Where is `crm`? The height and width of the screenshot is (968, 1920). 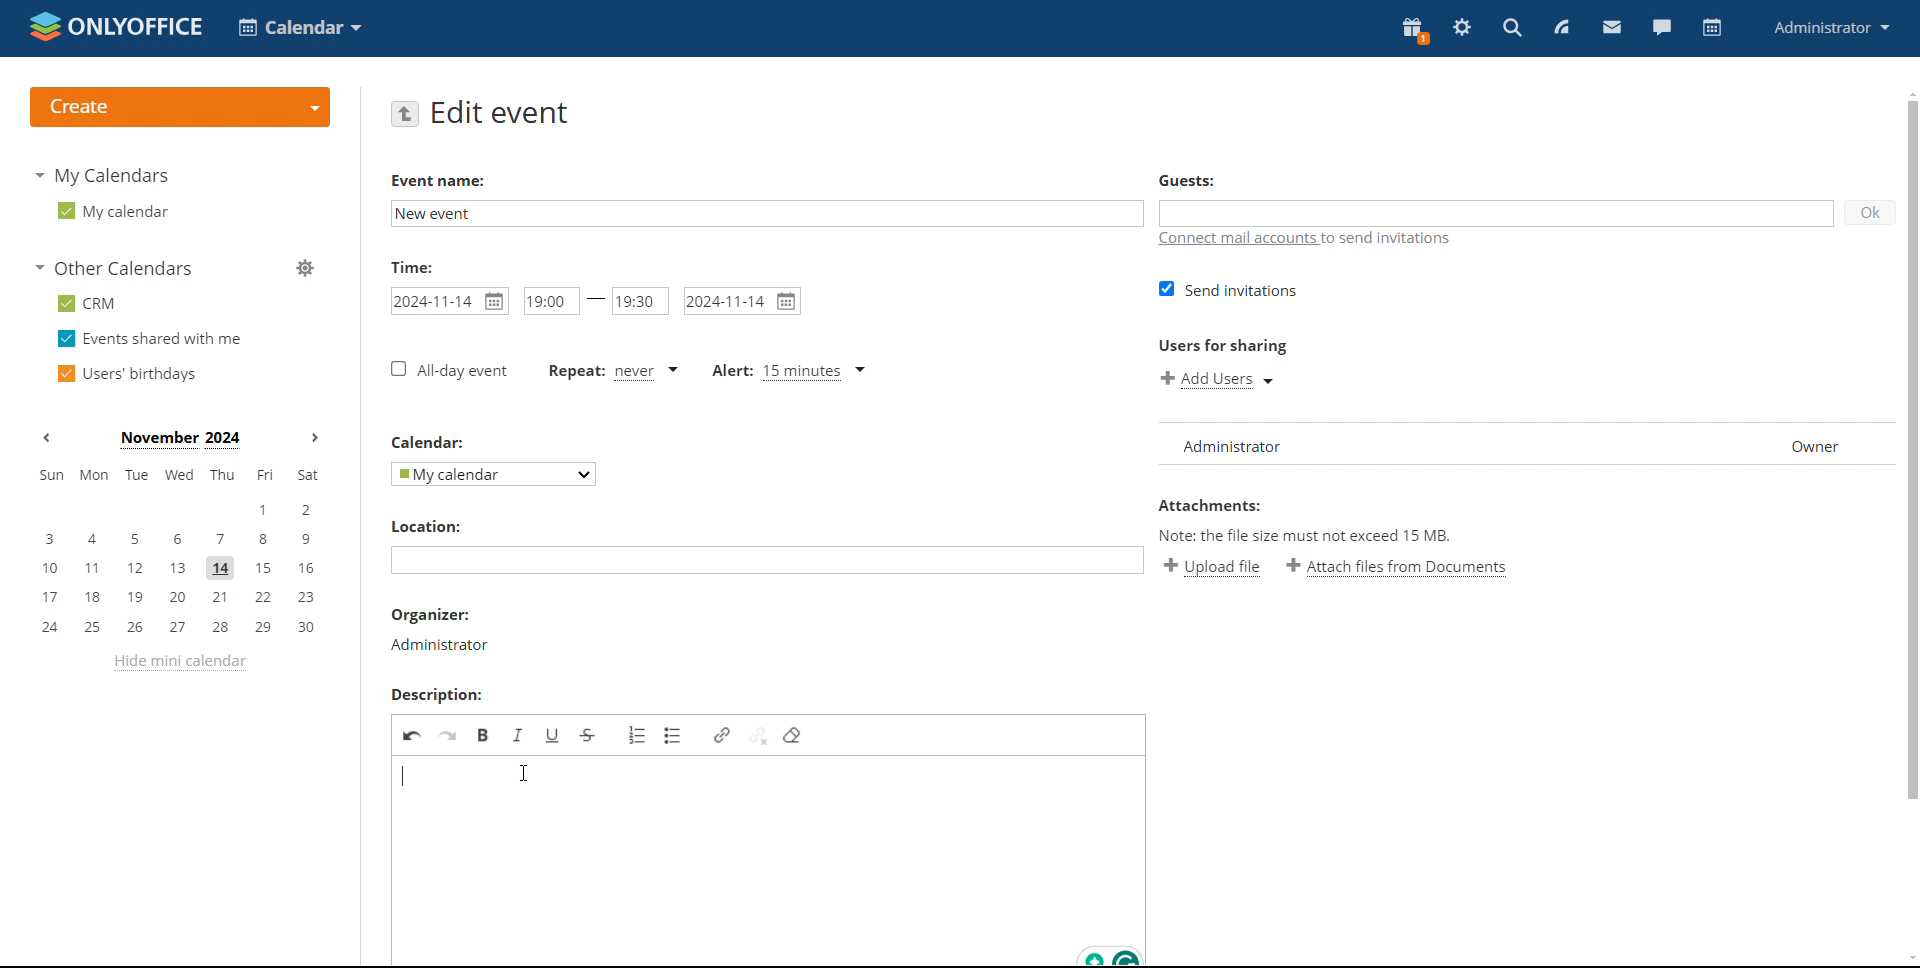
crm is located at coordinates (84, 303).